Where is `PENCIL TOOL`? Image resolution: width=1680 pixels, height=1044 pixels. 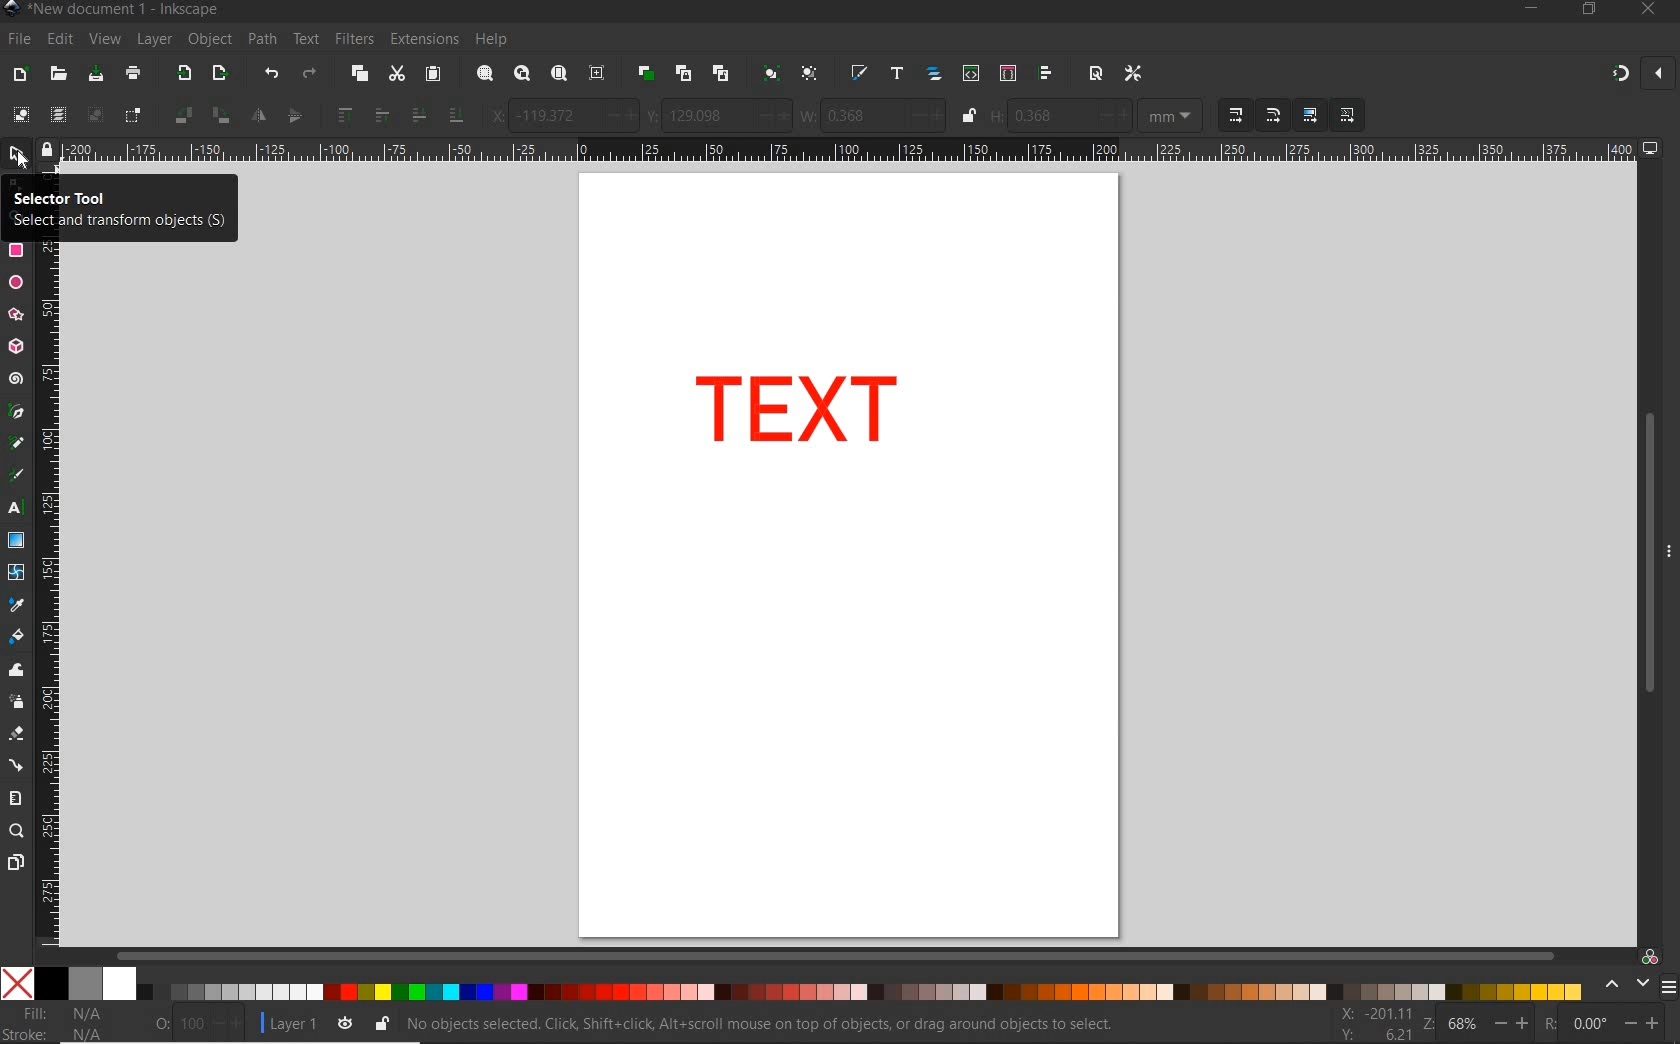
PENCIL TOOL is located at coordinates (16, 444).